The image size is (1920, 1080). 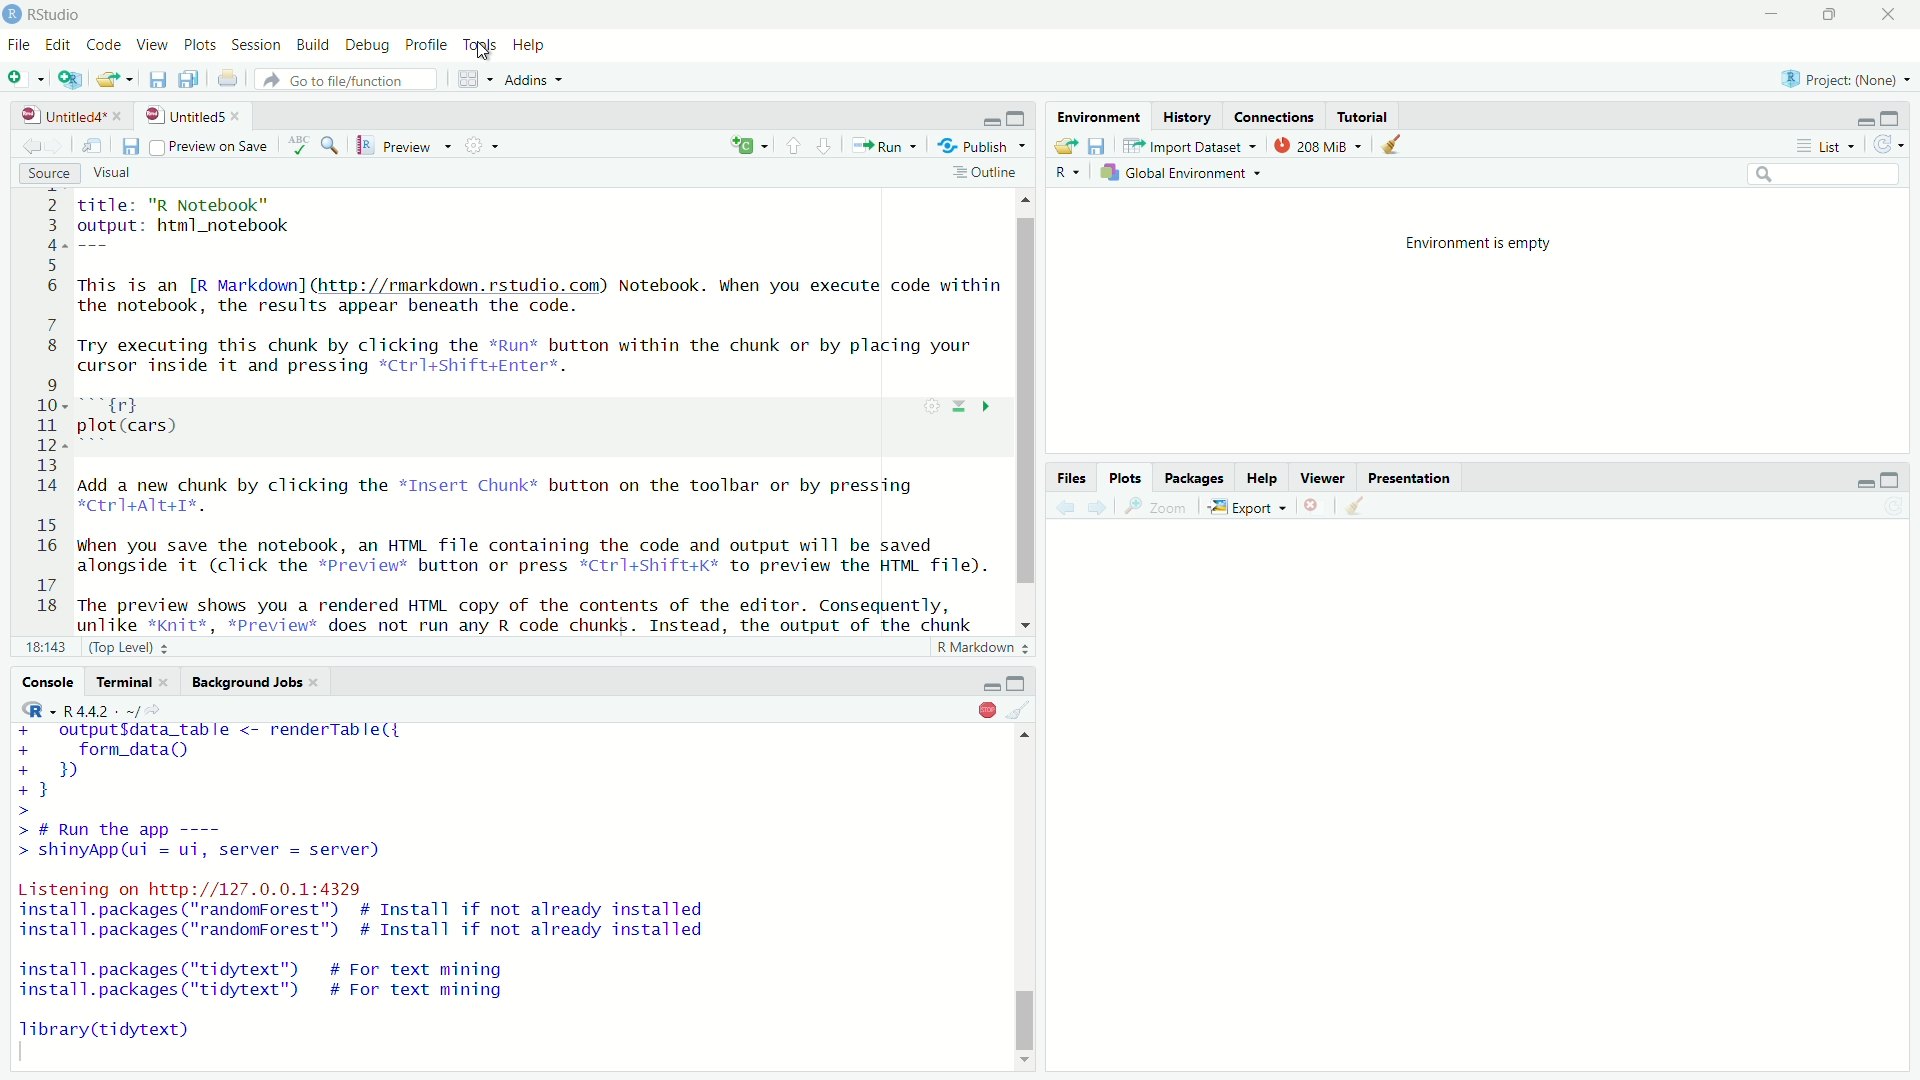 I want to click on Edit, so click(x=58, y=46).